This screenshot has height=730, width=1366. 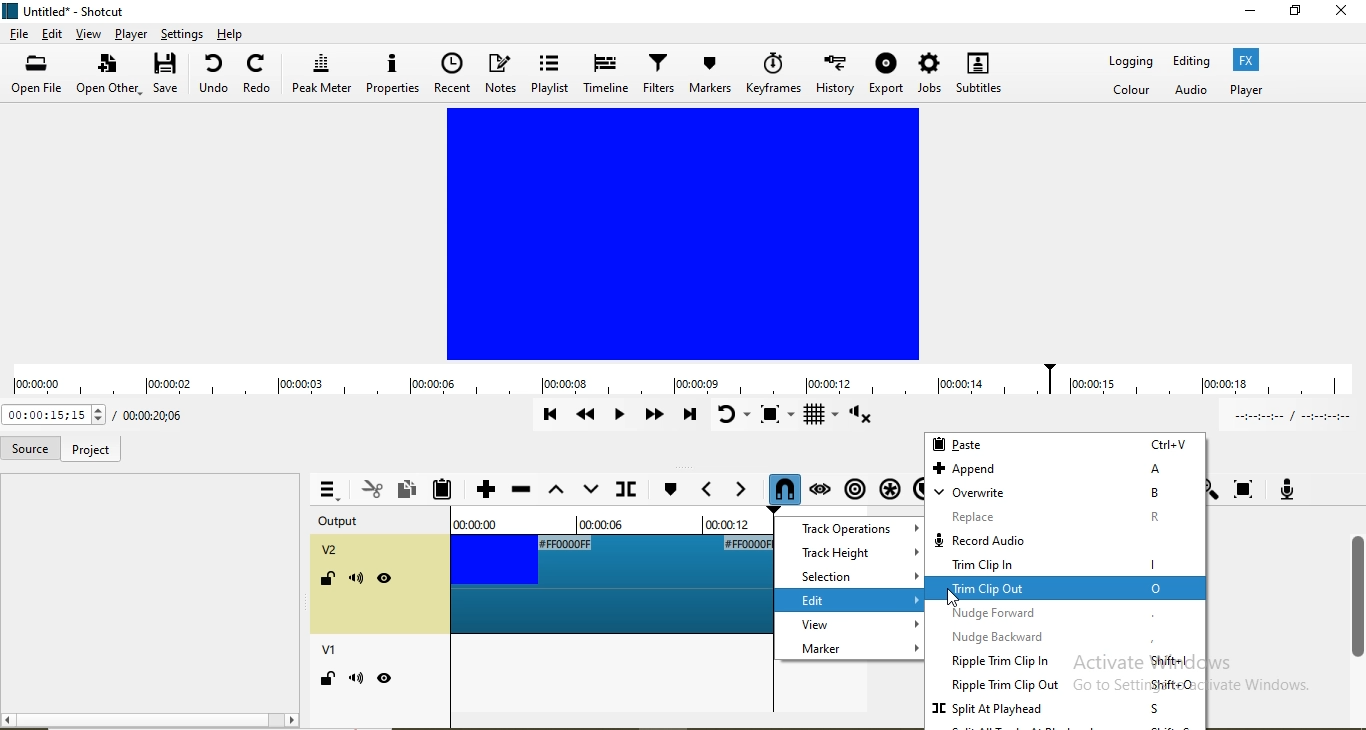 What do you see at coordinates (853, 485) in the screenshot?
I see `Ripple markers` at bounding box center [853, 485].